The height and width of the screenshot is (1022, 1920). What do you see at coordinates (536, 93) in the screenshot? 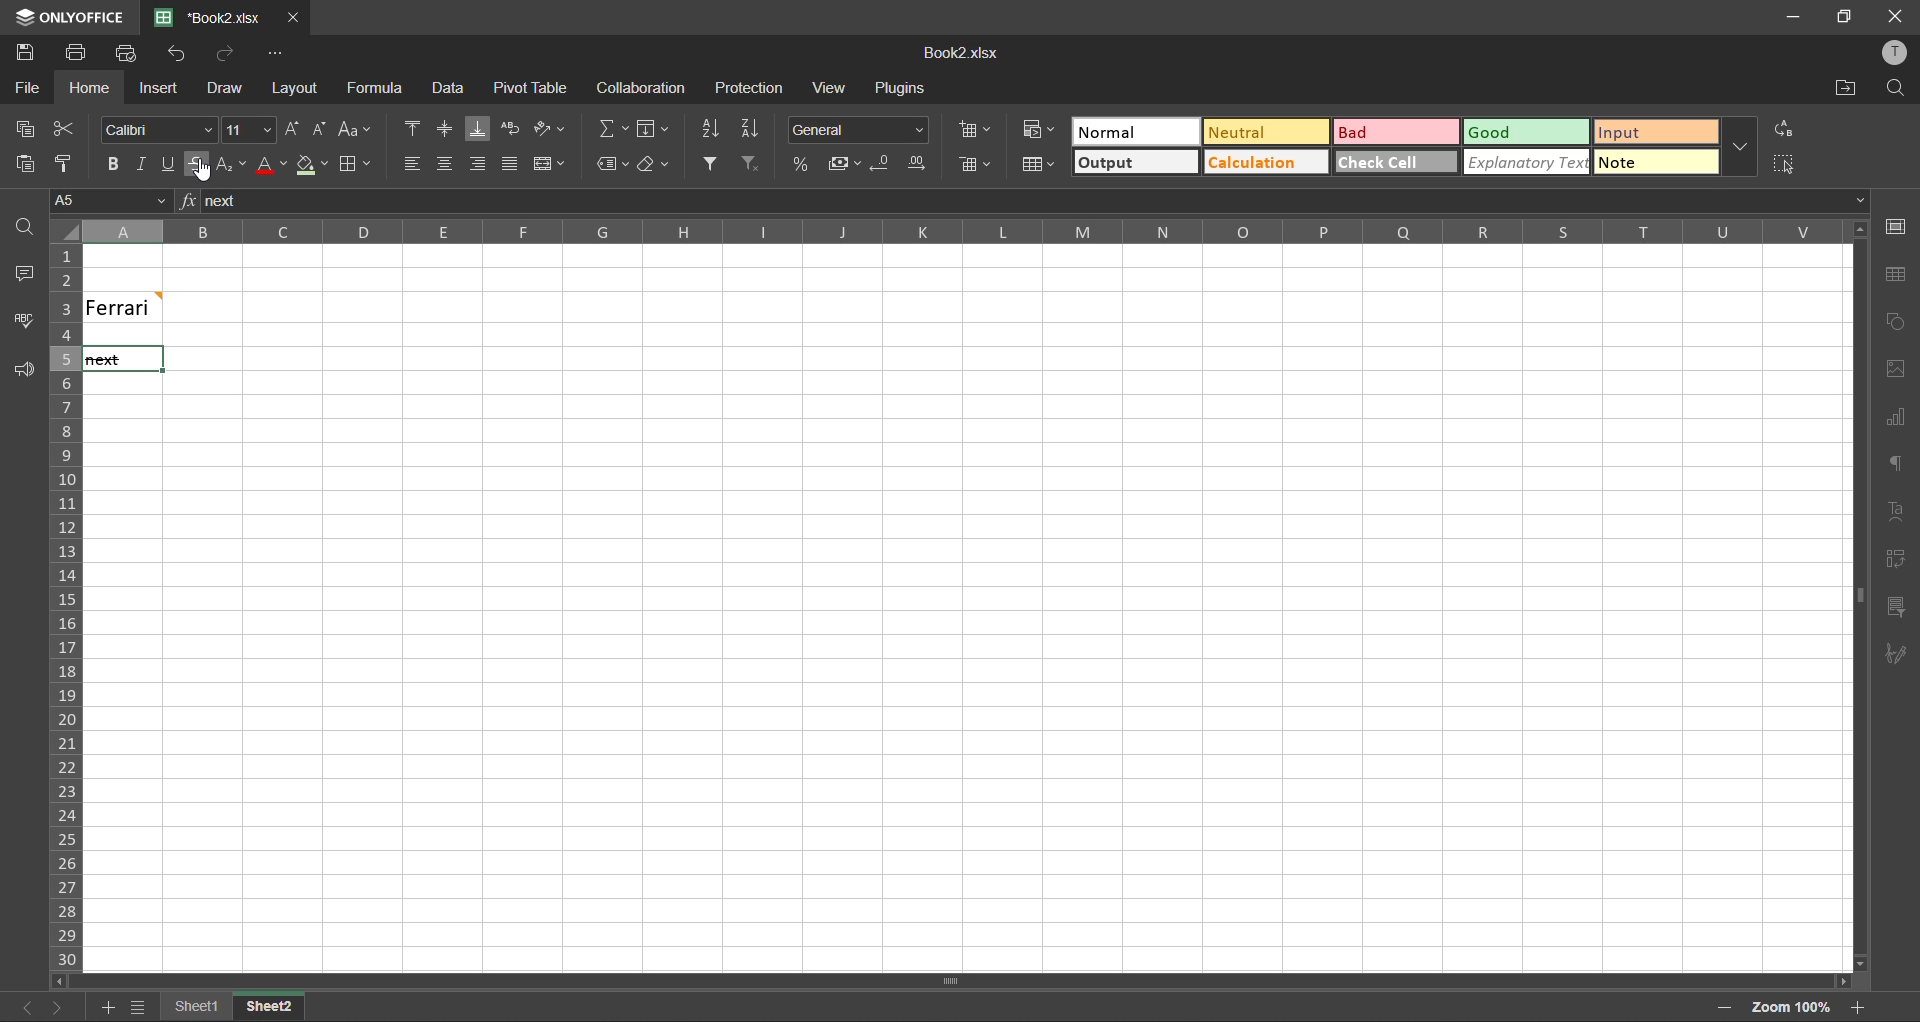
I see `pivot table` at bounding box center [536, 93].